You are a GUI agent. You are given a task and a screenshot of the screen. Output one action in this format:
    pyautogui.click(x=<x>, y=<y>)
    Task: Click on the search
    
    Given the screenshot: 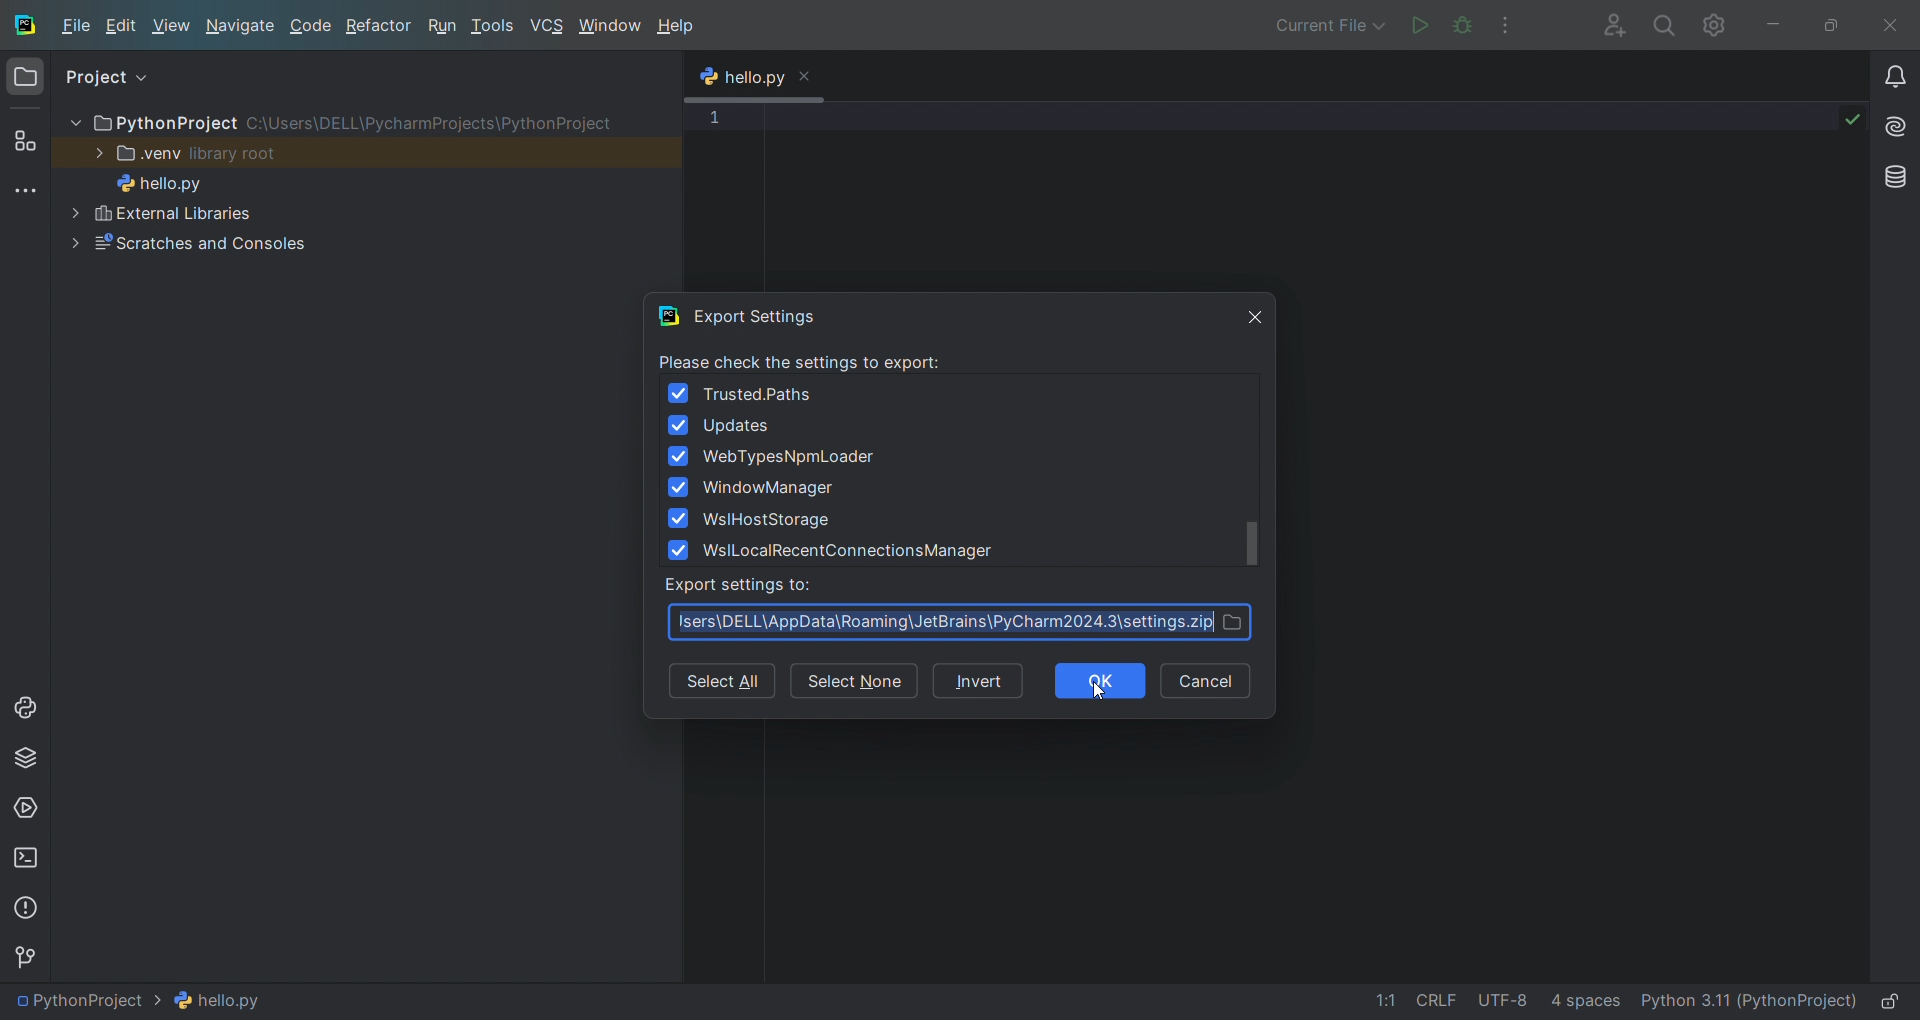 What is the action you would take?
    pyautogui.click(x=1662, y=24)
    